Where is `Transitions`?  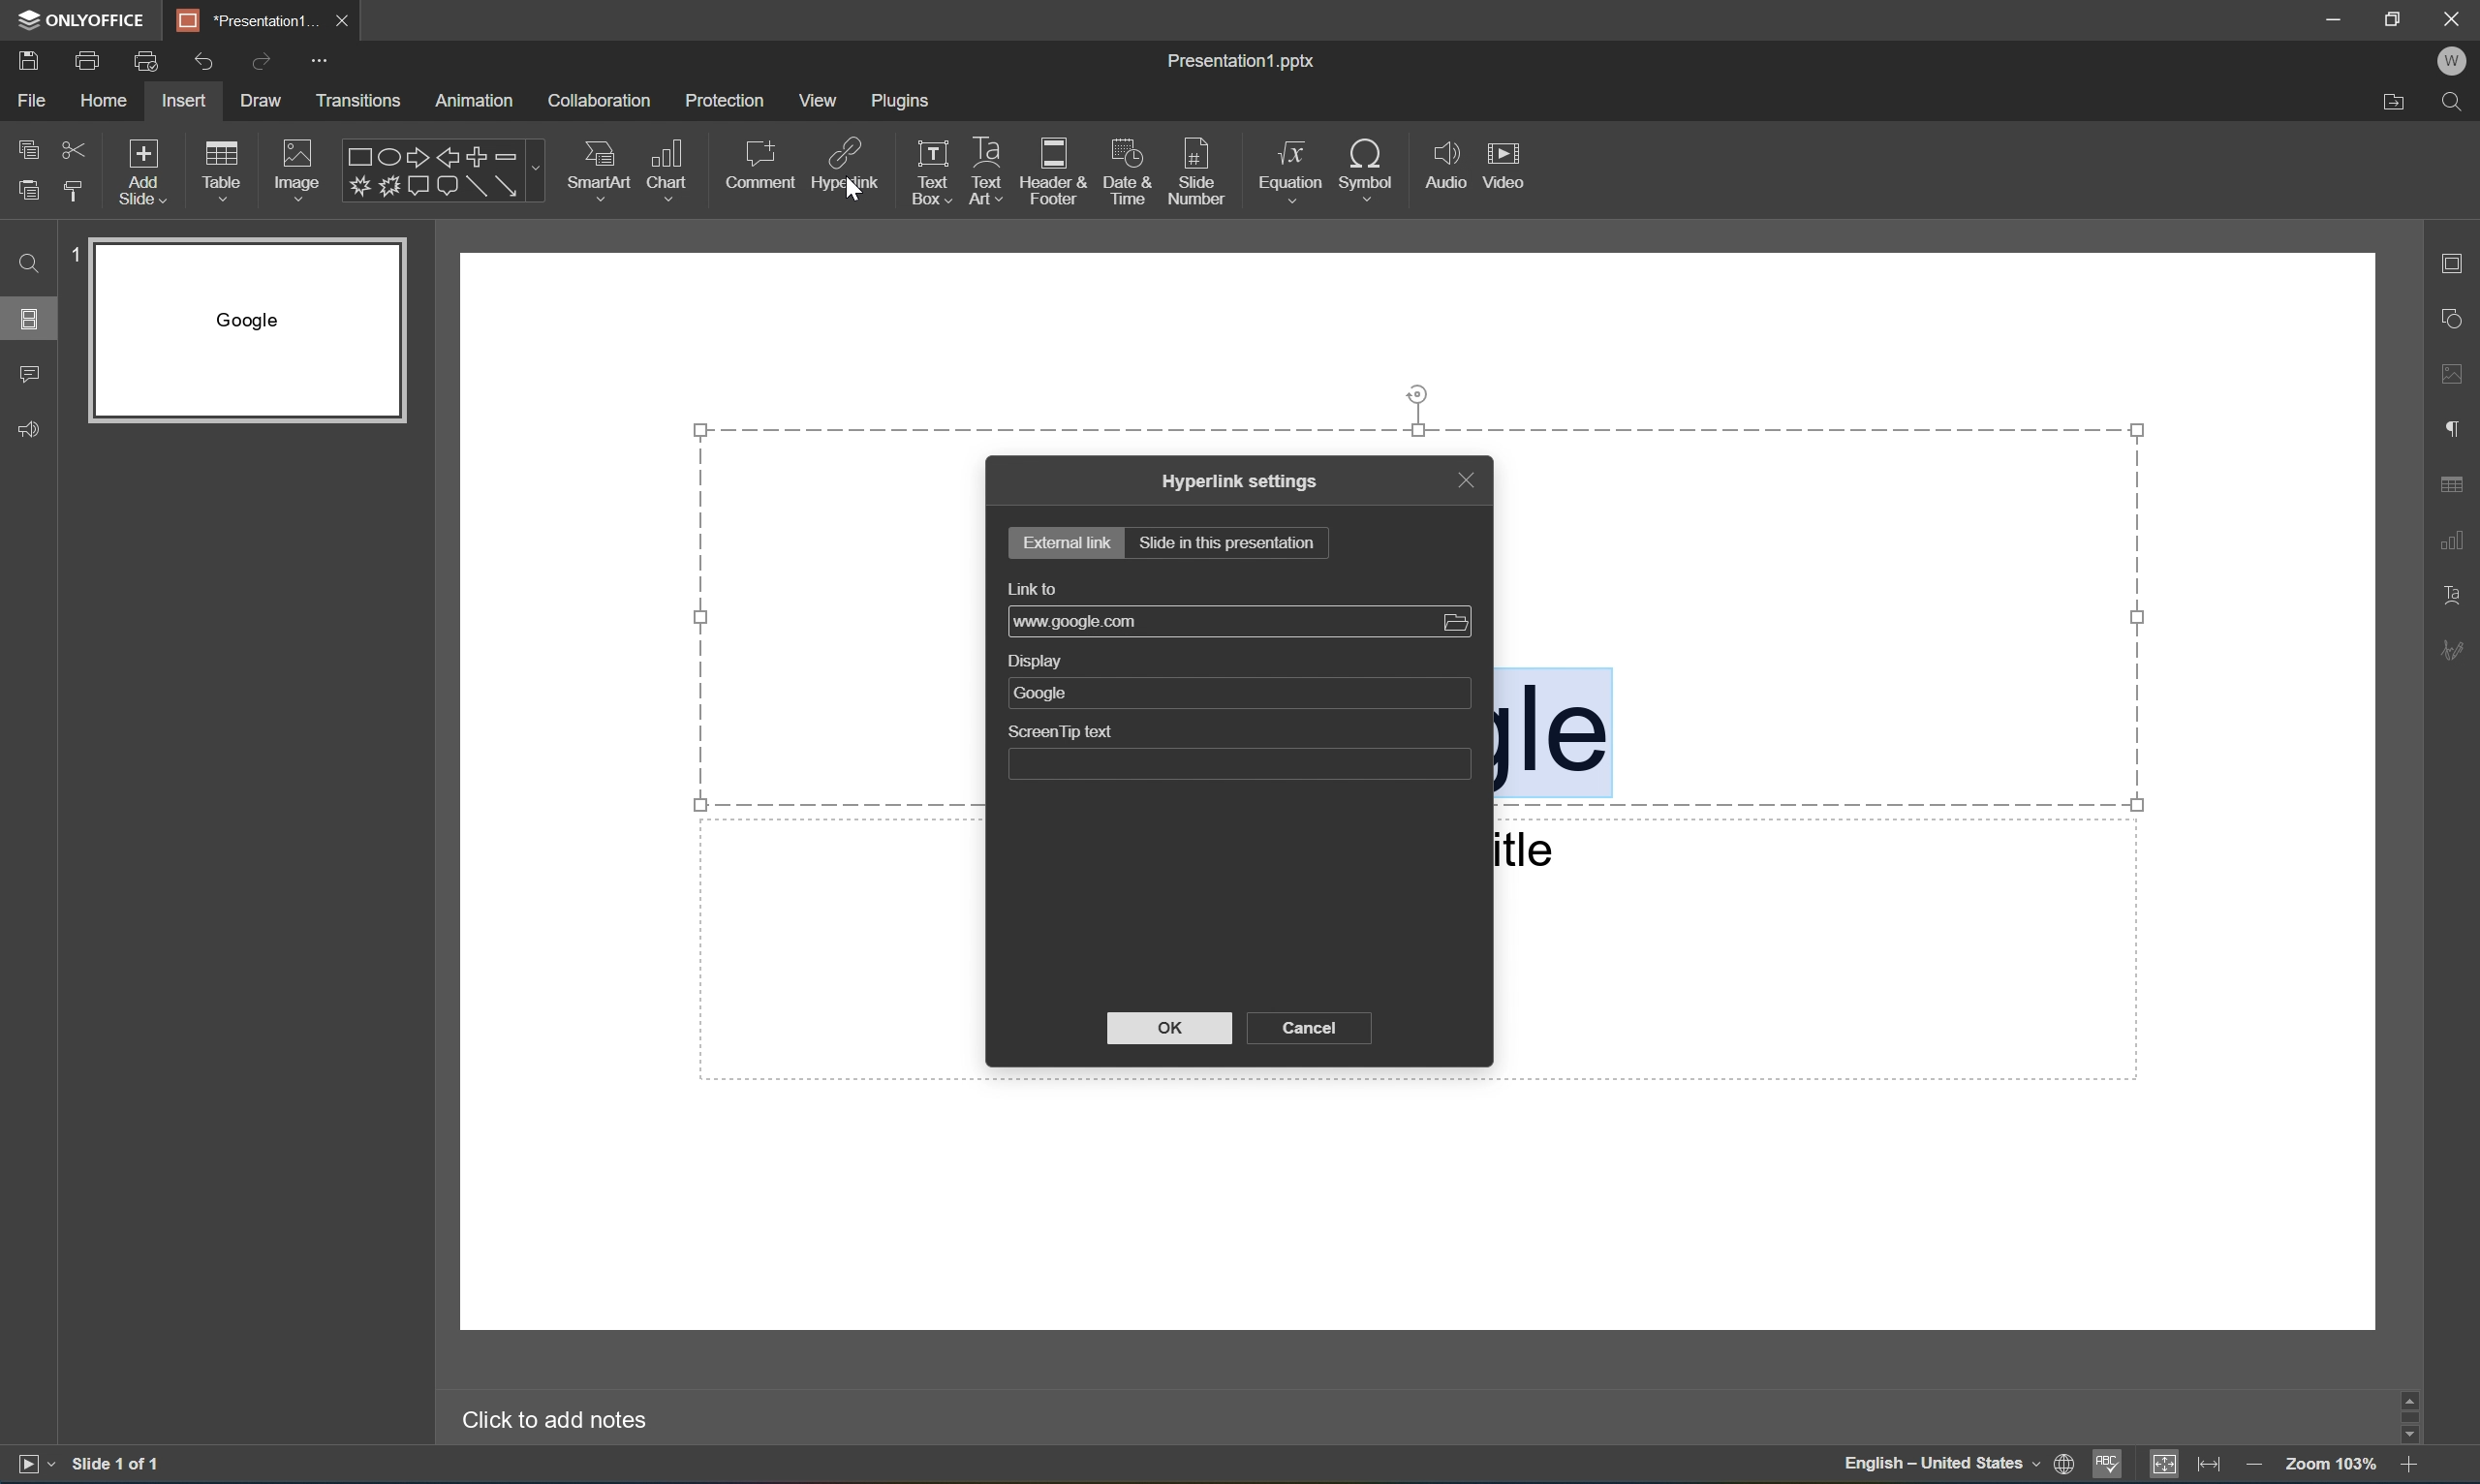
Transitions is located at coordinates (359, 101).